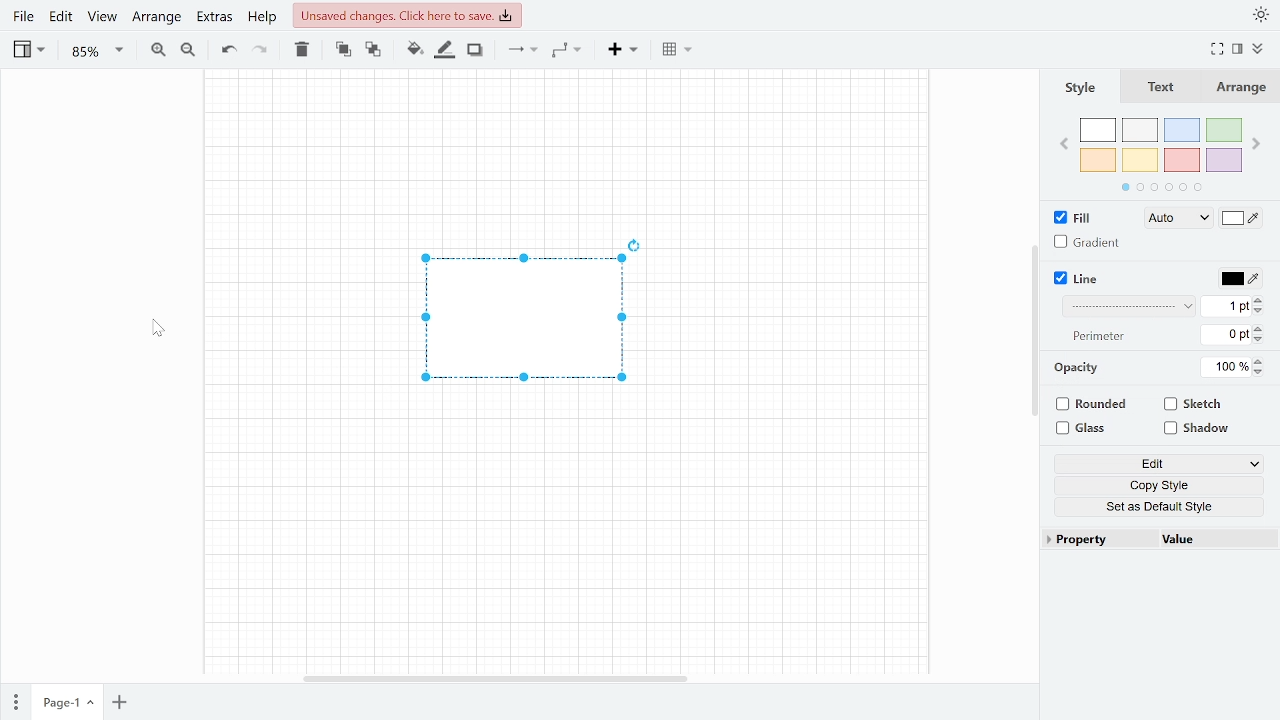 The width and height of the screenshot is (1280, 720). I want to click on Set as a defaultstyle, so click(1161, 506).